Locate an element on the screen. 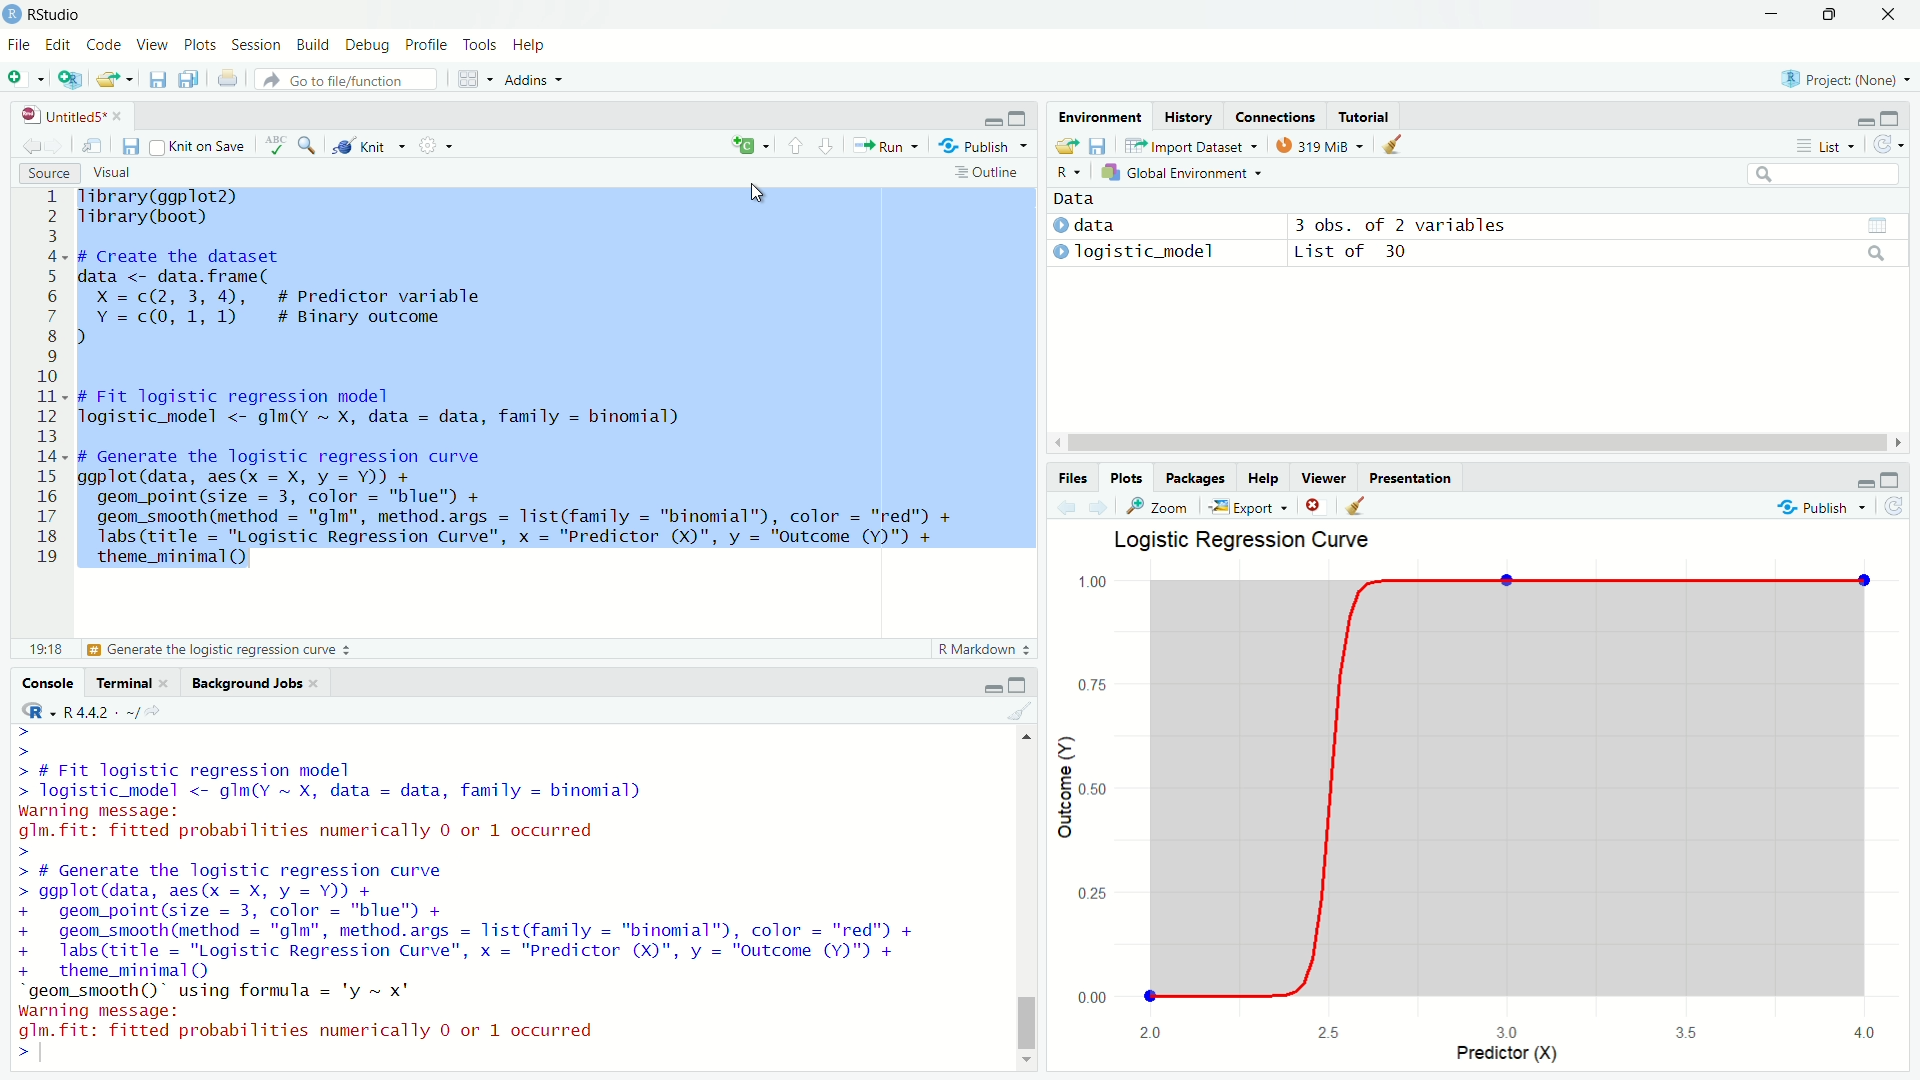 This screenshot has height=1080, width=1920. search is located at coordinates (1877, 254).